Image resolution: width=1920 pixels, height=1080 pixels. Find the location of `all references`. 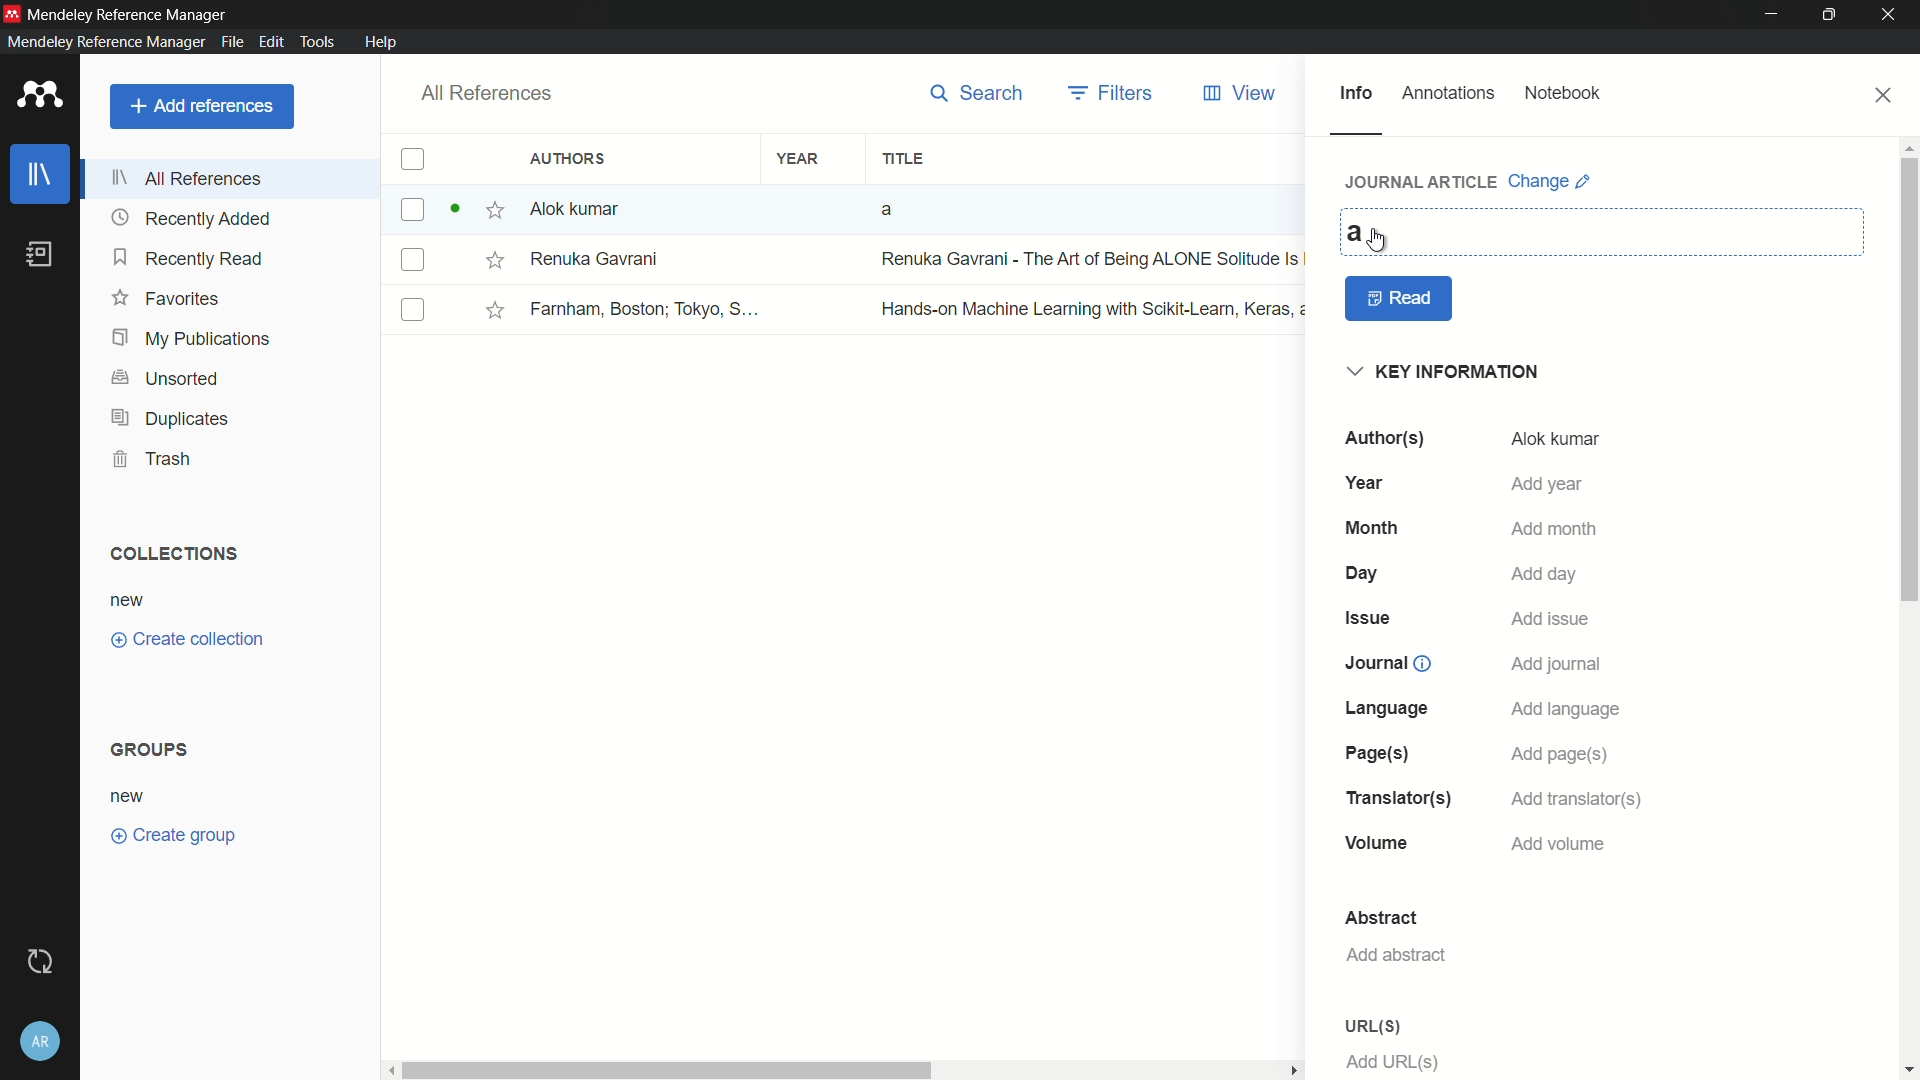

all references is located at coordinates (483, 94).